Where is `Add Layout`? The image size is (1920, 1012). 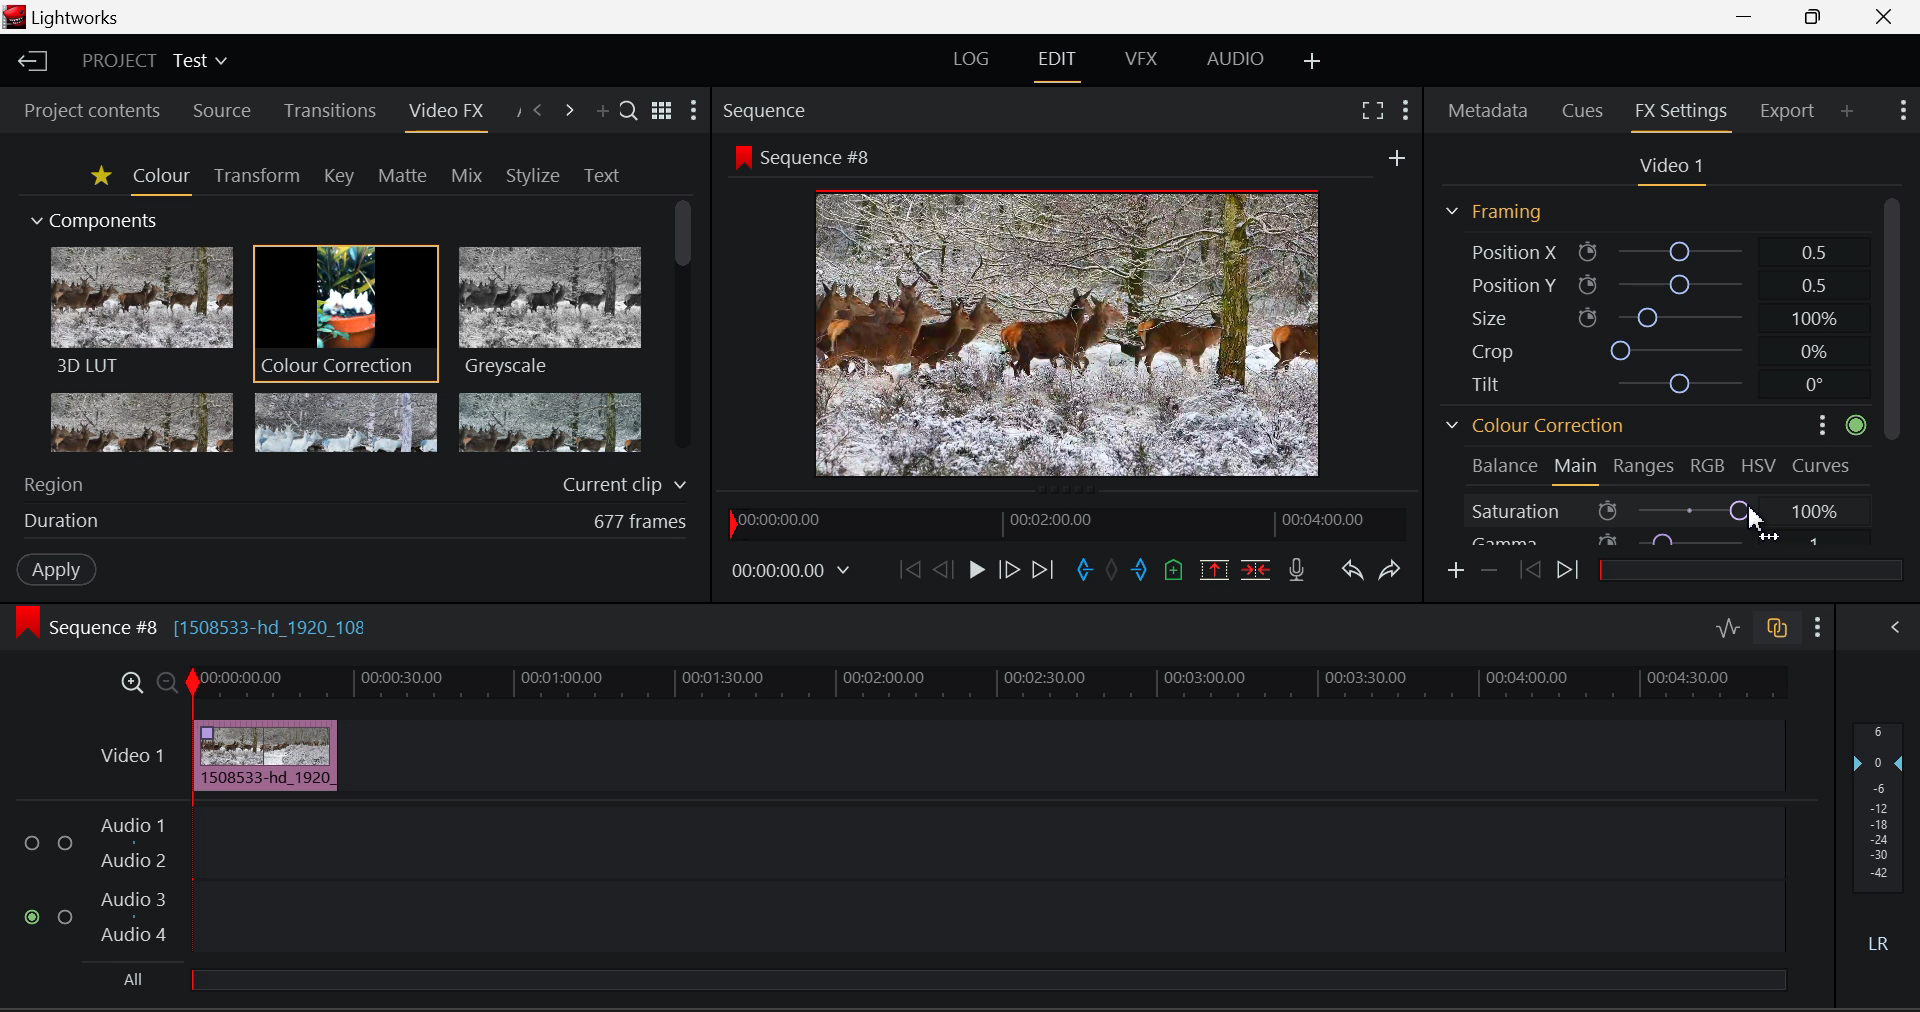 Add Layout is located at coordinates (1313, 59).